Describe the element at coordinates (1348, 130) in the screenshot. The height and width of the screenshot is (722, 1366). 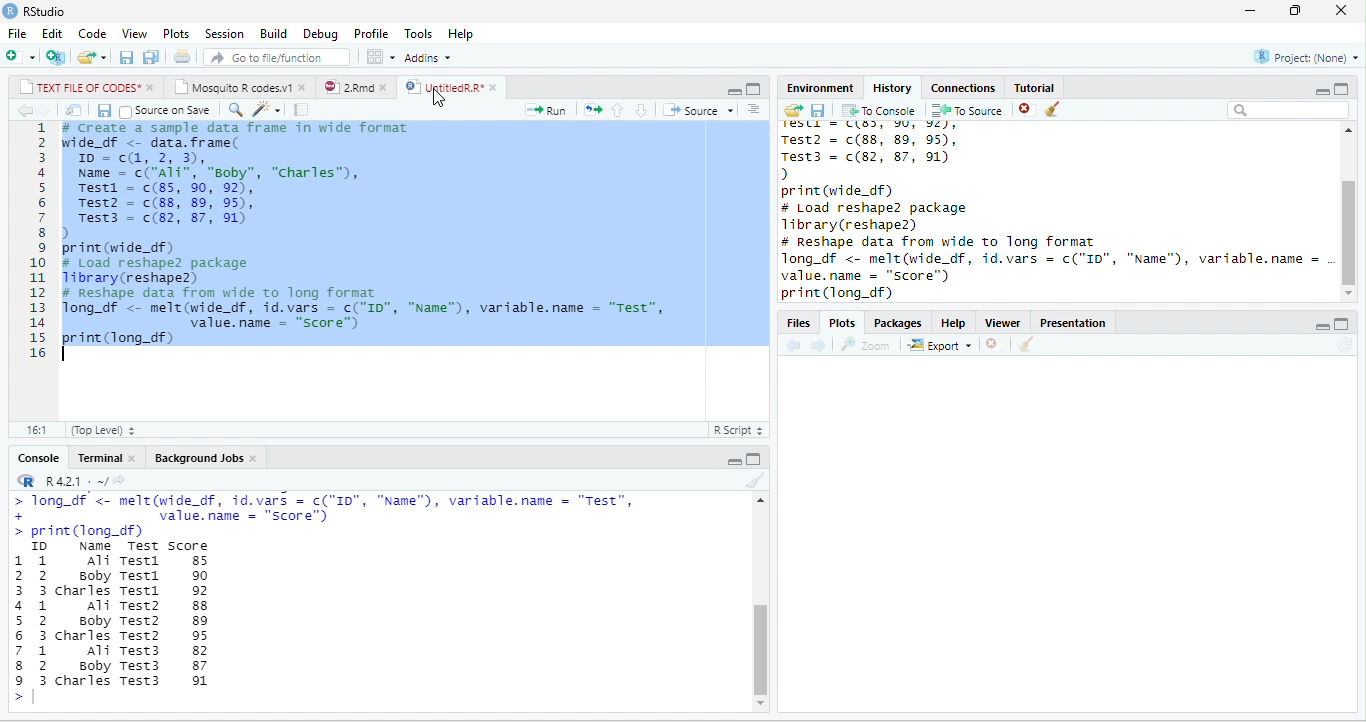
I see `scroll up` at that location.